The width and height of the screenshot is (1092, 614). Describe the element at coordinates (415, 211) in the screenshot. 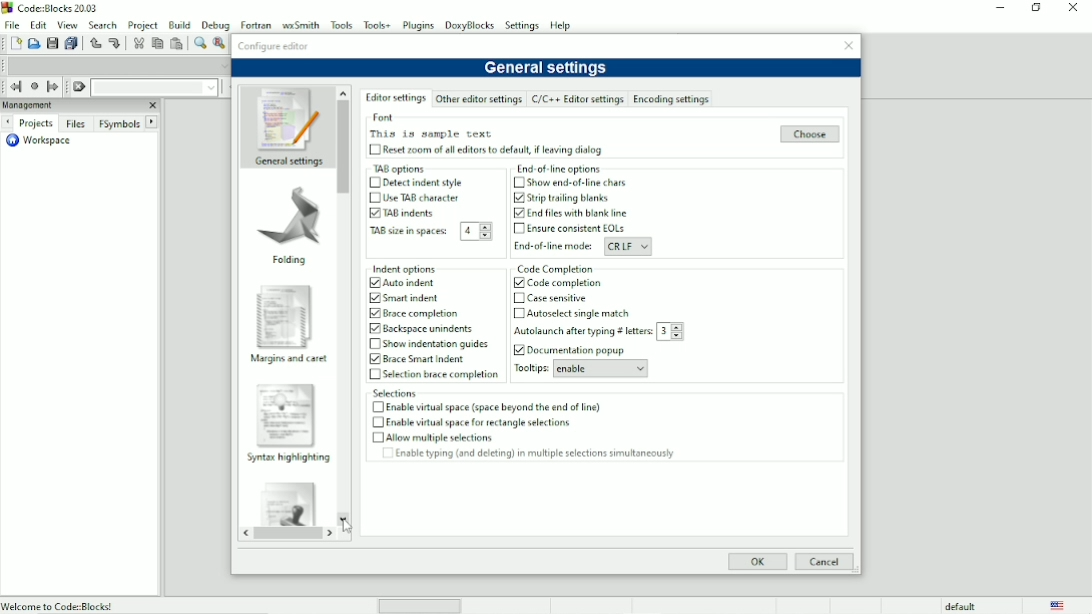

I see `TAB indents` at that location.